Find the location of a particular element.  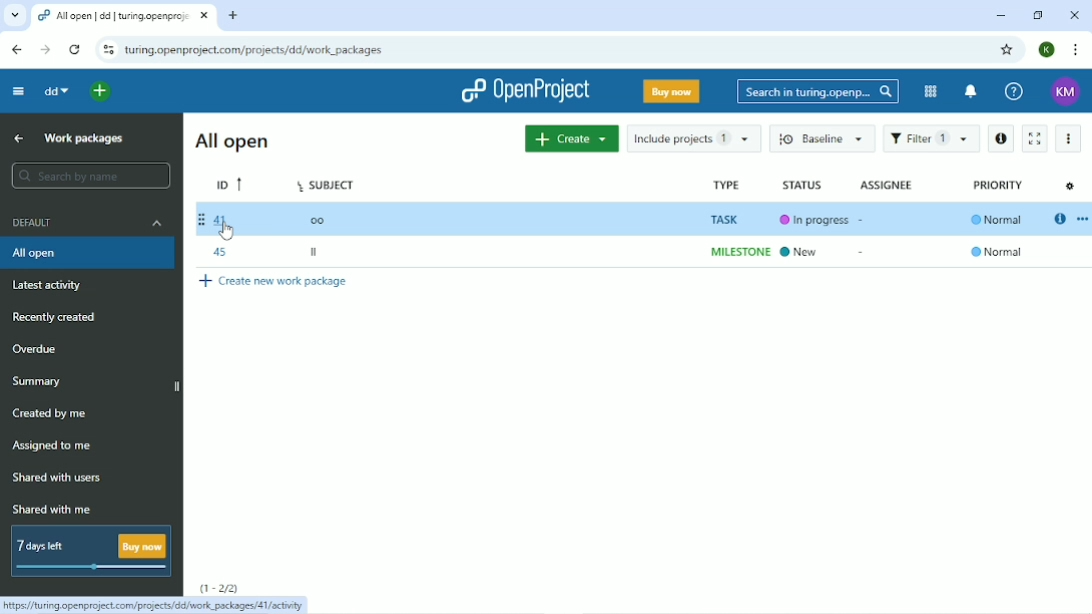

Assignee is located at coordinates (887, 185).